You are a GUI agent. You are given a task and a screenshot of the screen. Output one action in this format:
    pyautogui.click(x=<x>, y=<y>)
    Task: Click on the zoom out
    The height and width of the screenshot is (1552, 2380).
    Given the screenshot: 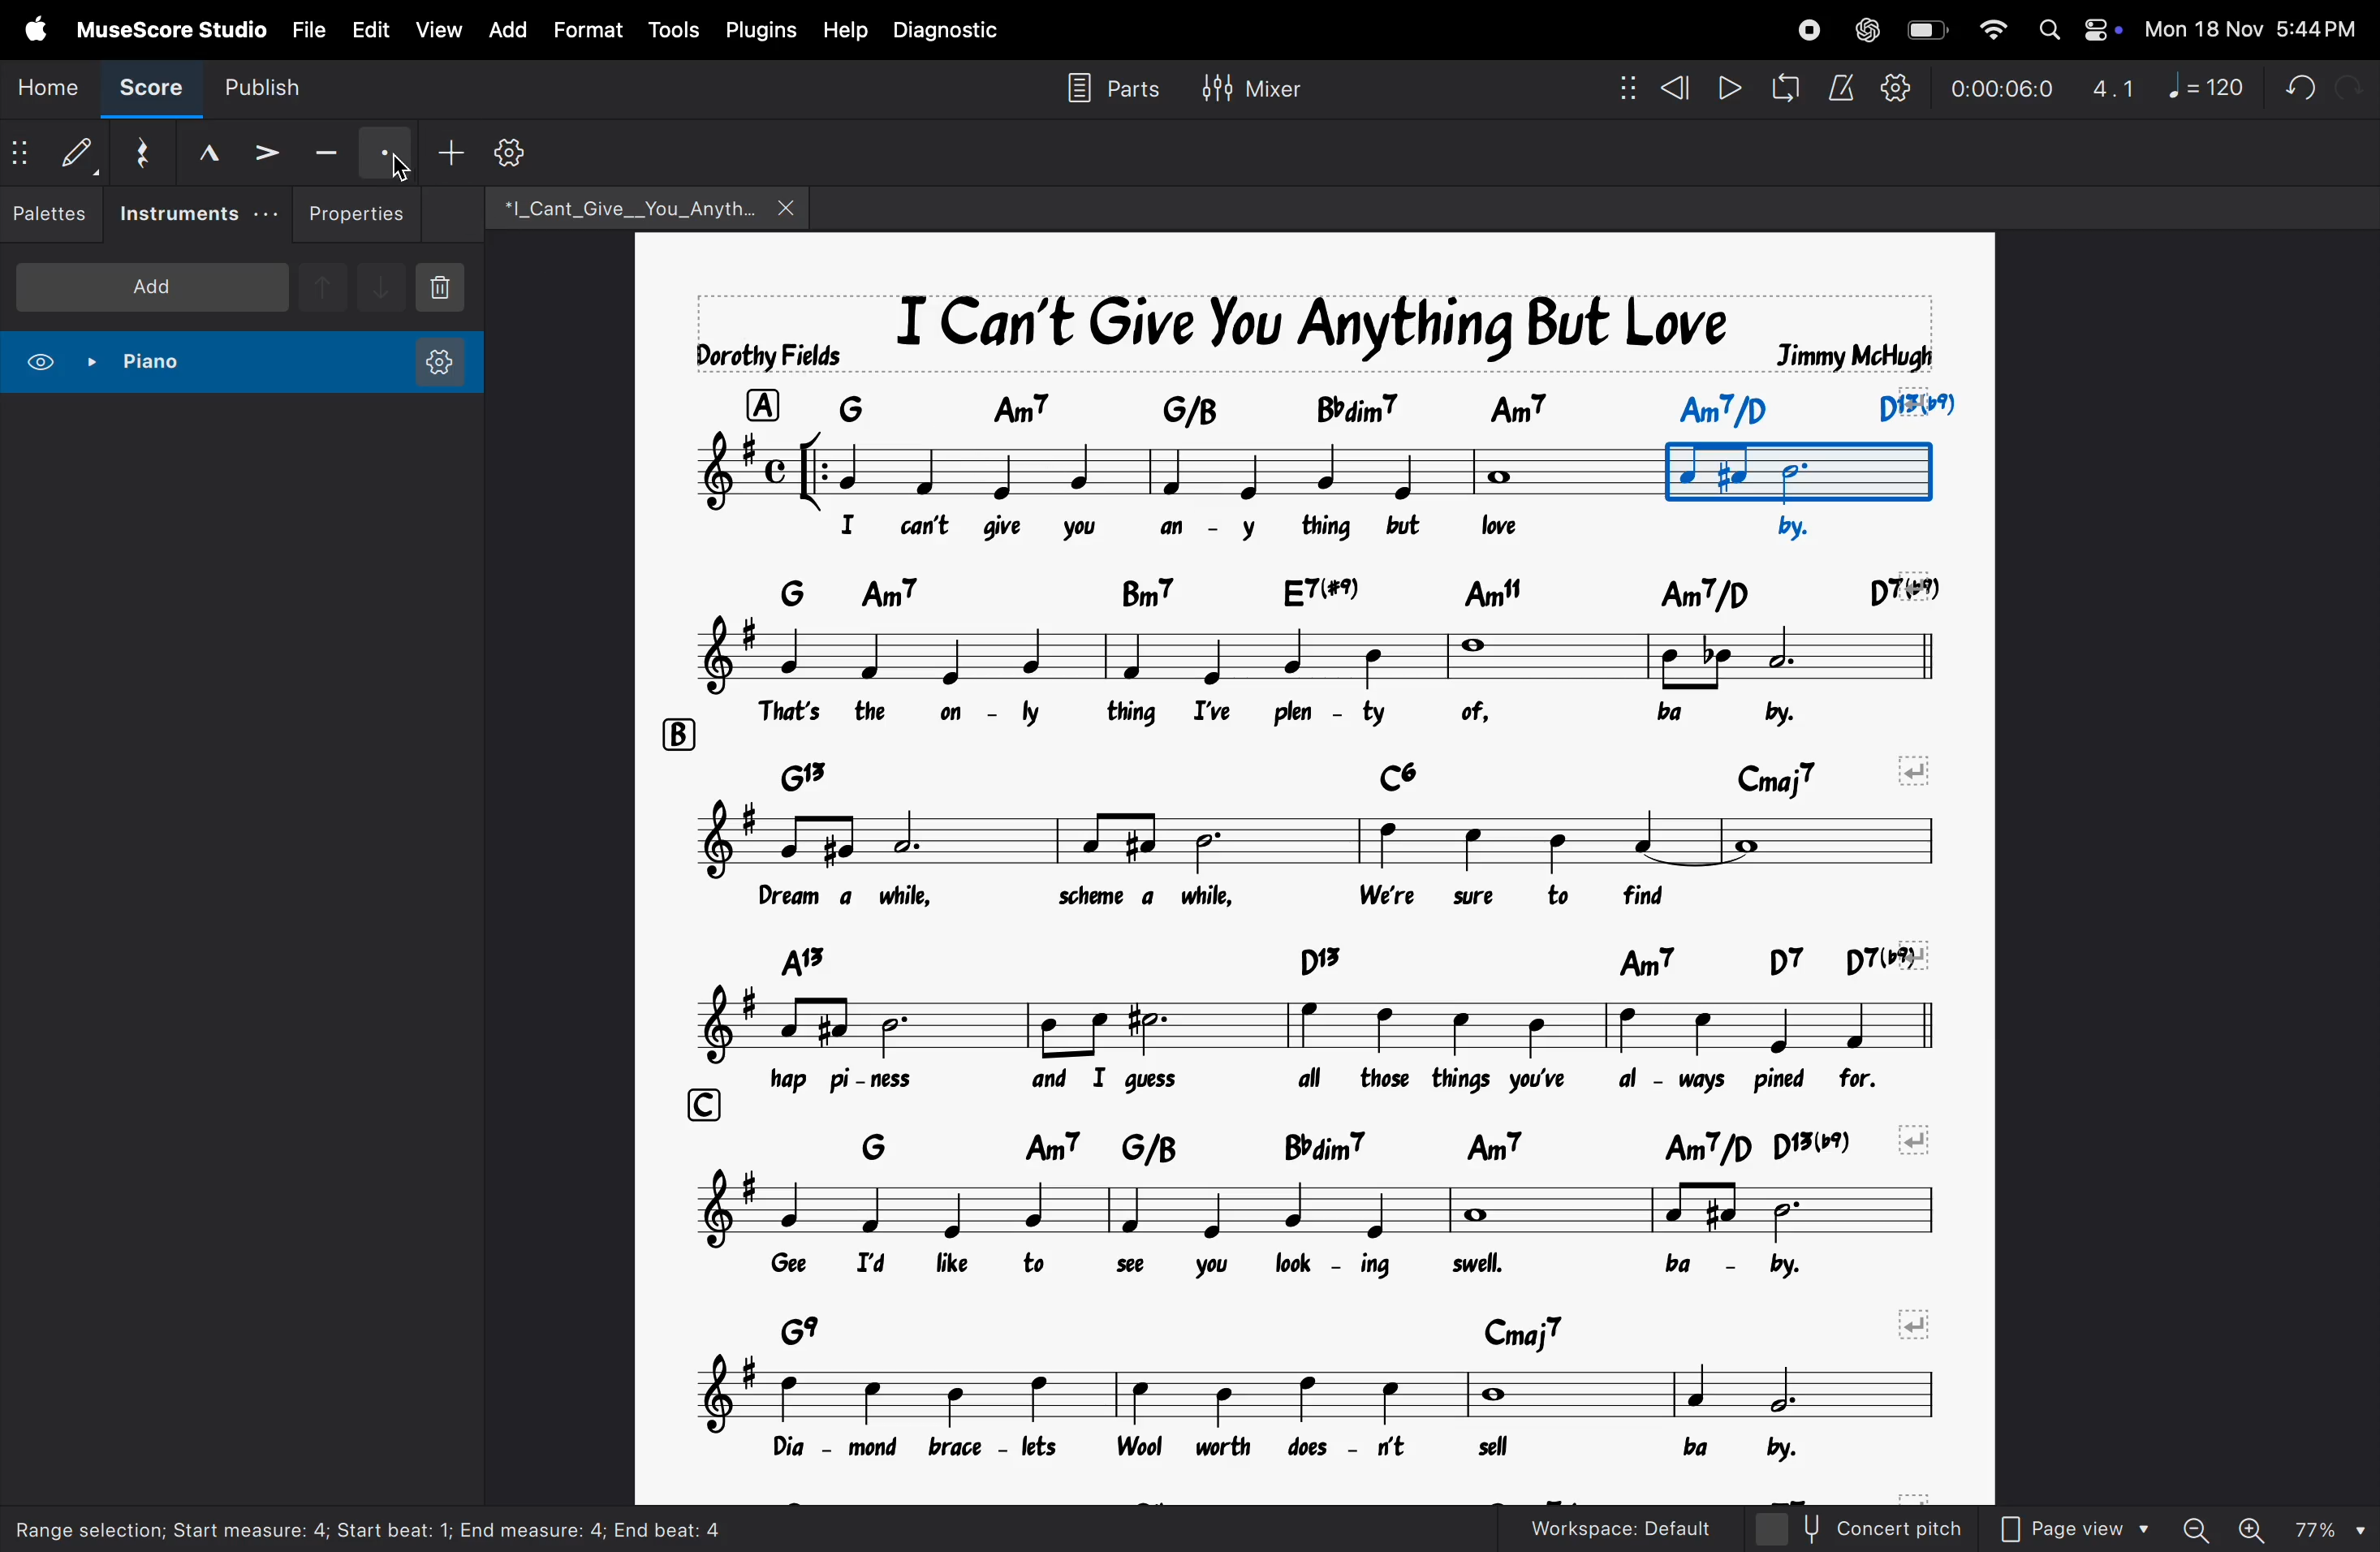 What is the action you would take?
    pyautogui.click(x=2195, y=1529)
    